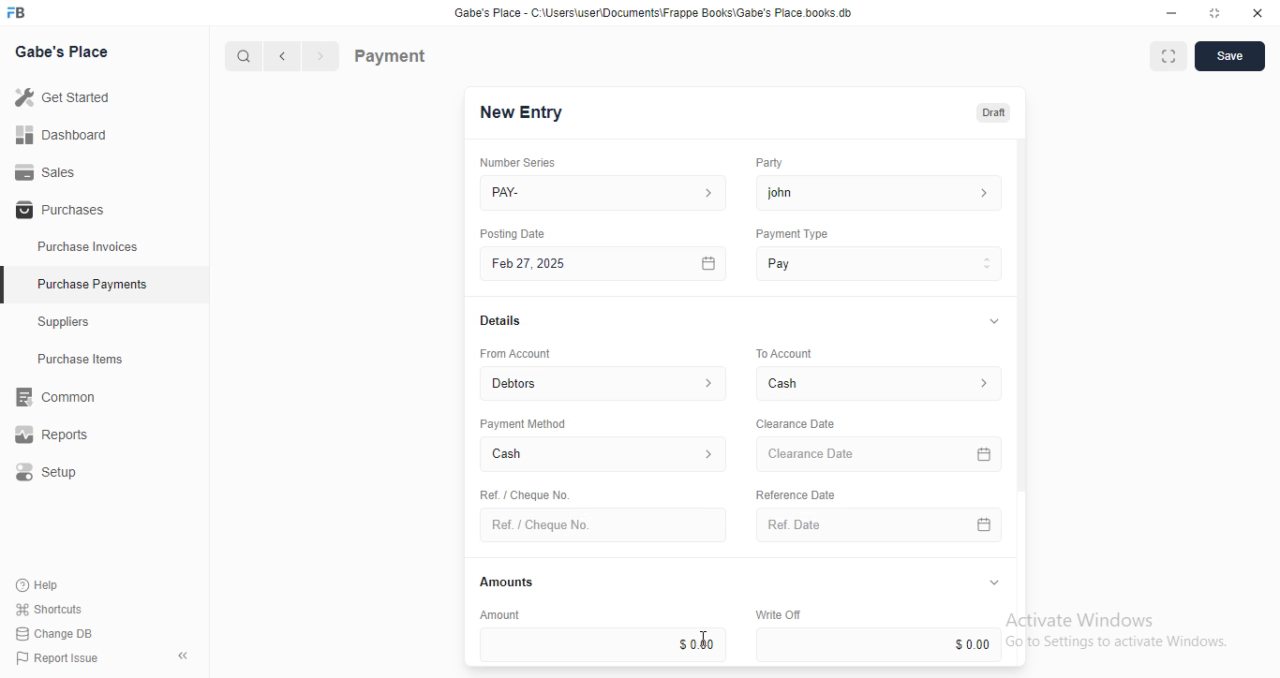  What do you see at coordinates (286, 58) in the screenshot?
I see `navigate backward` at bounding box center [286, 58].